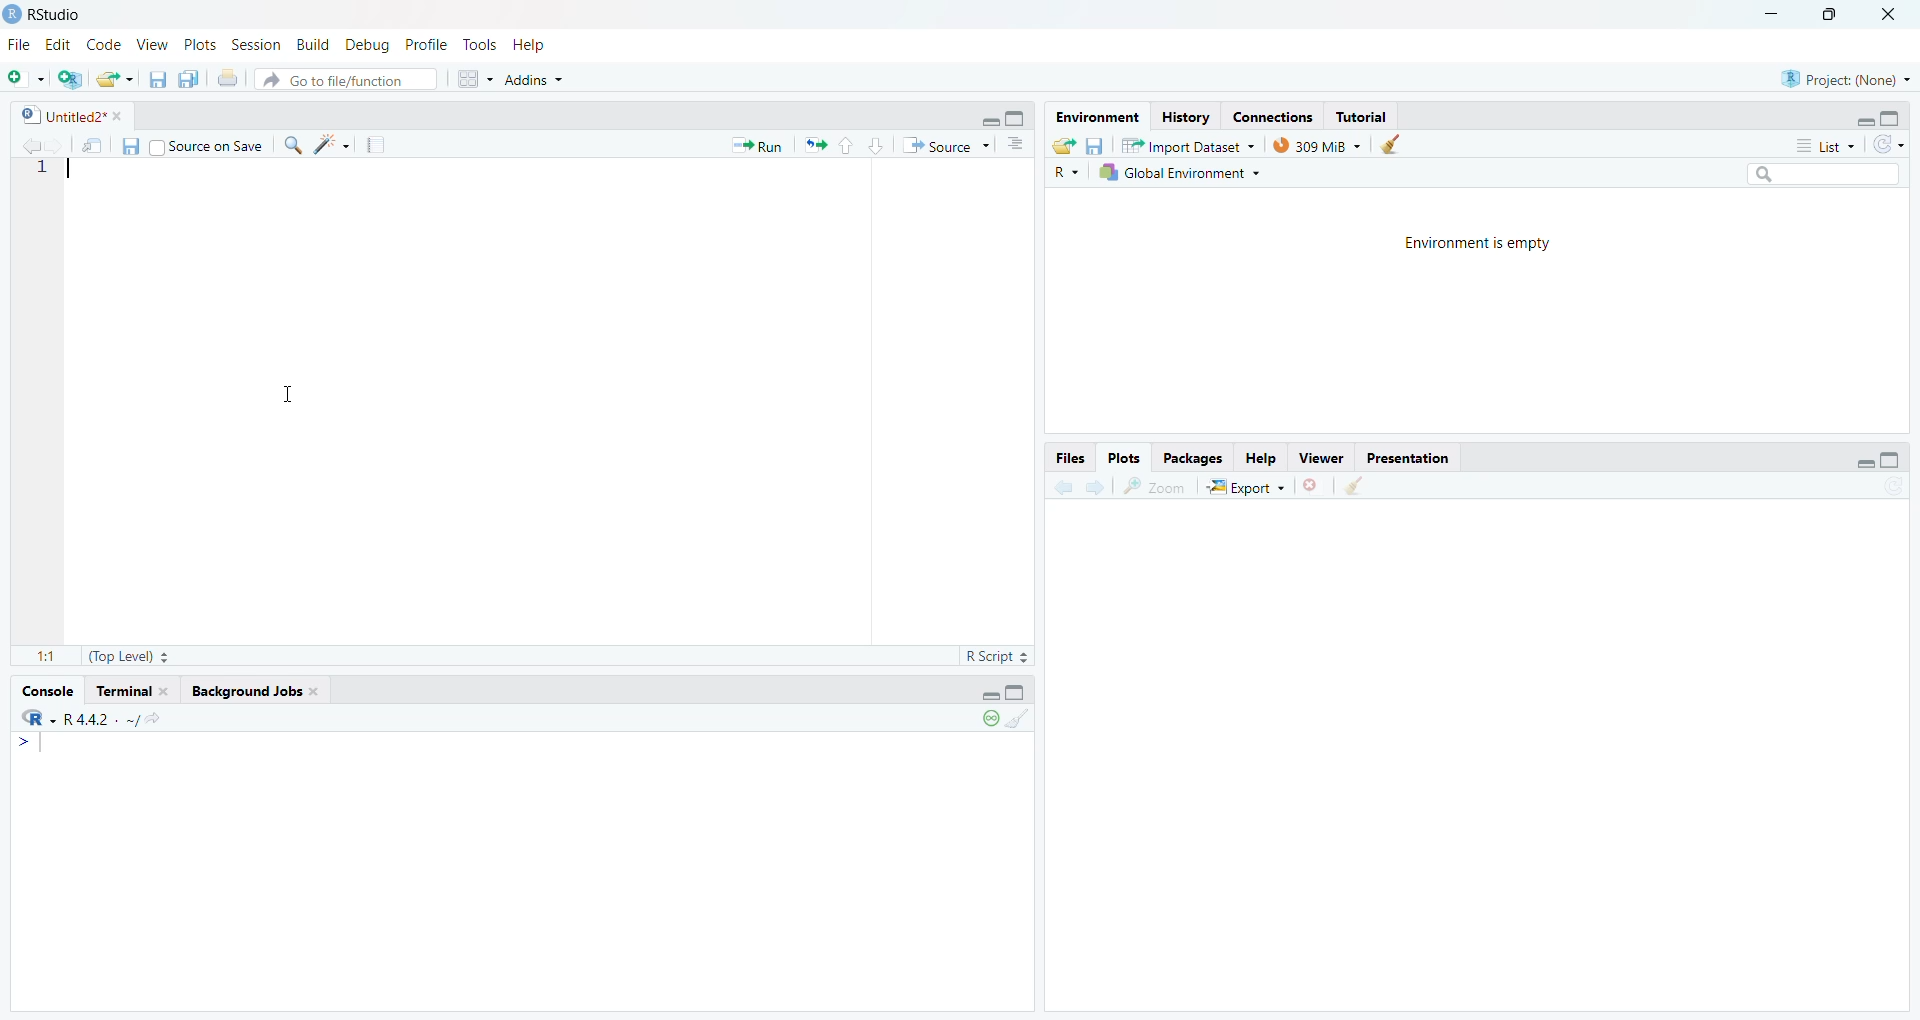 This screenshot has width=1920, height=1020. What do you see at coordinates (23, 80) in the screenshot?
I see `add` at bounding box center [23, 80].